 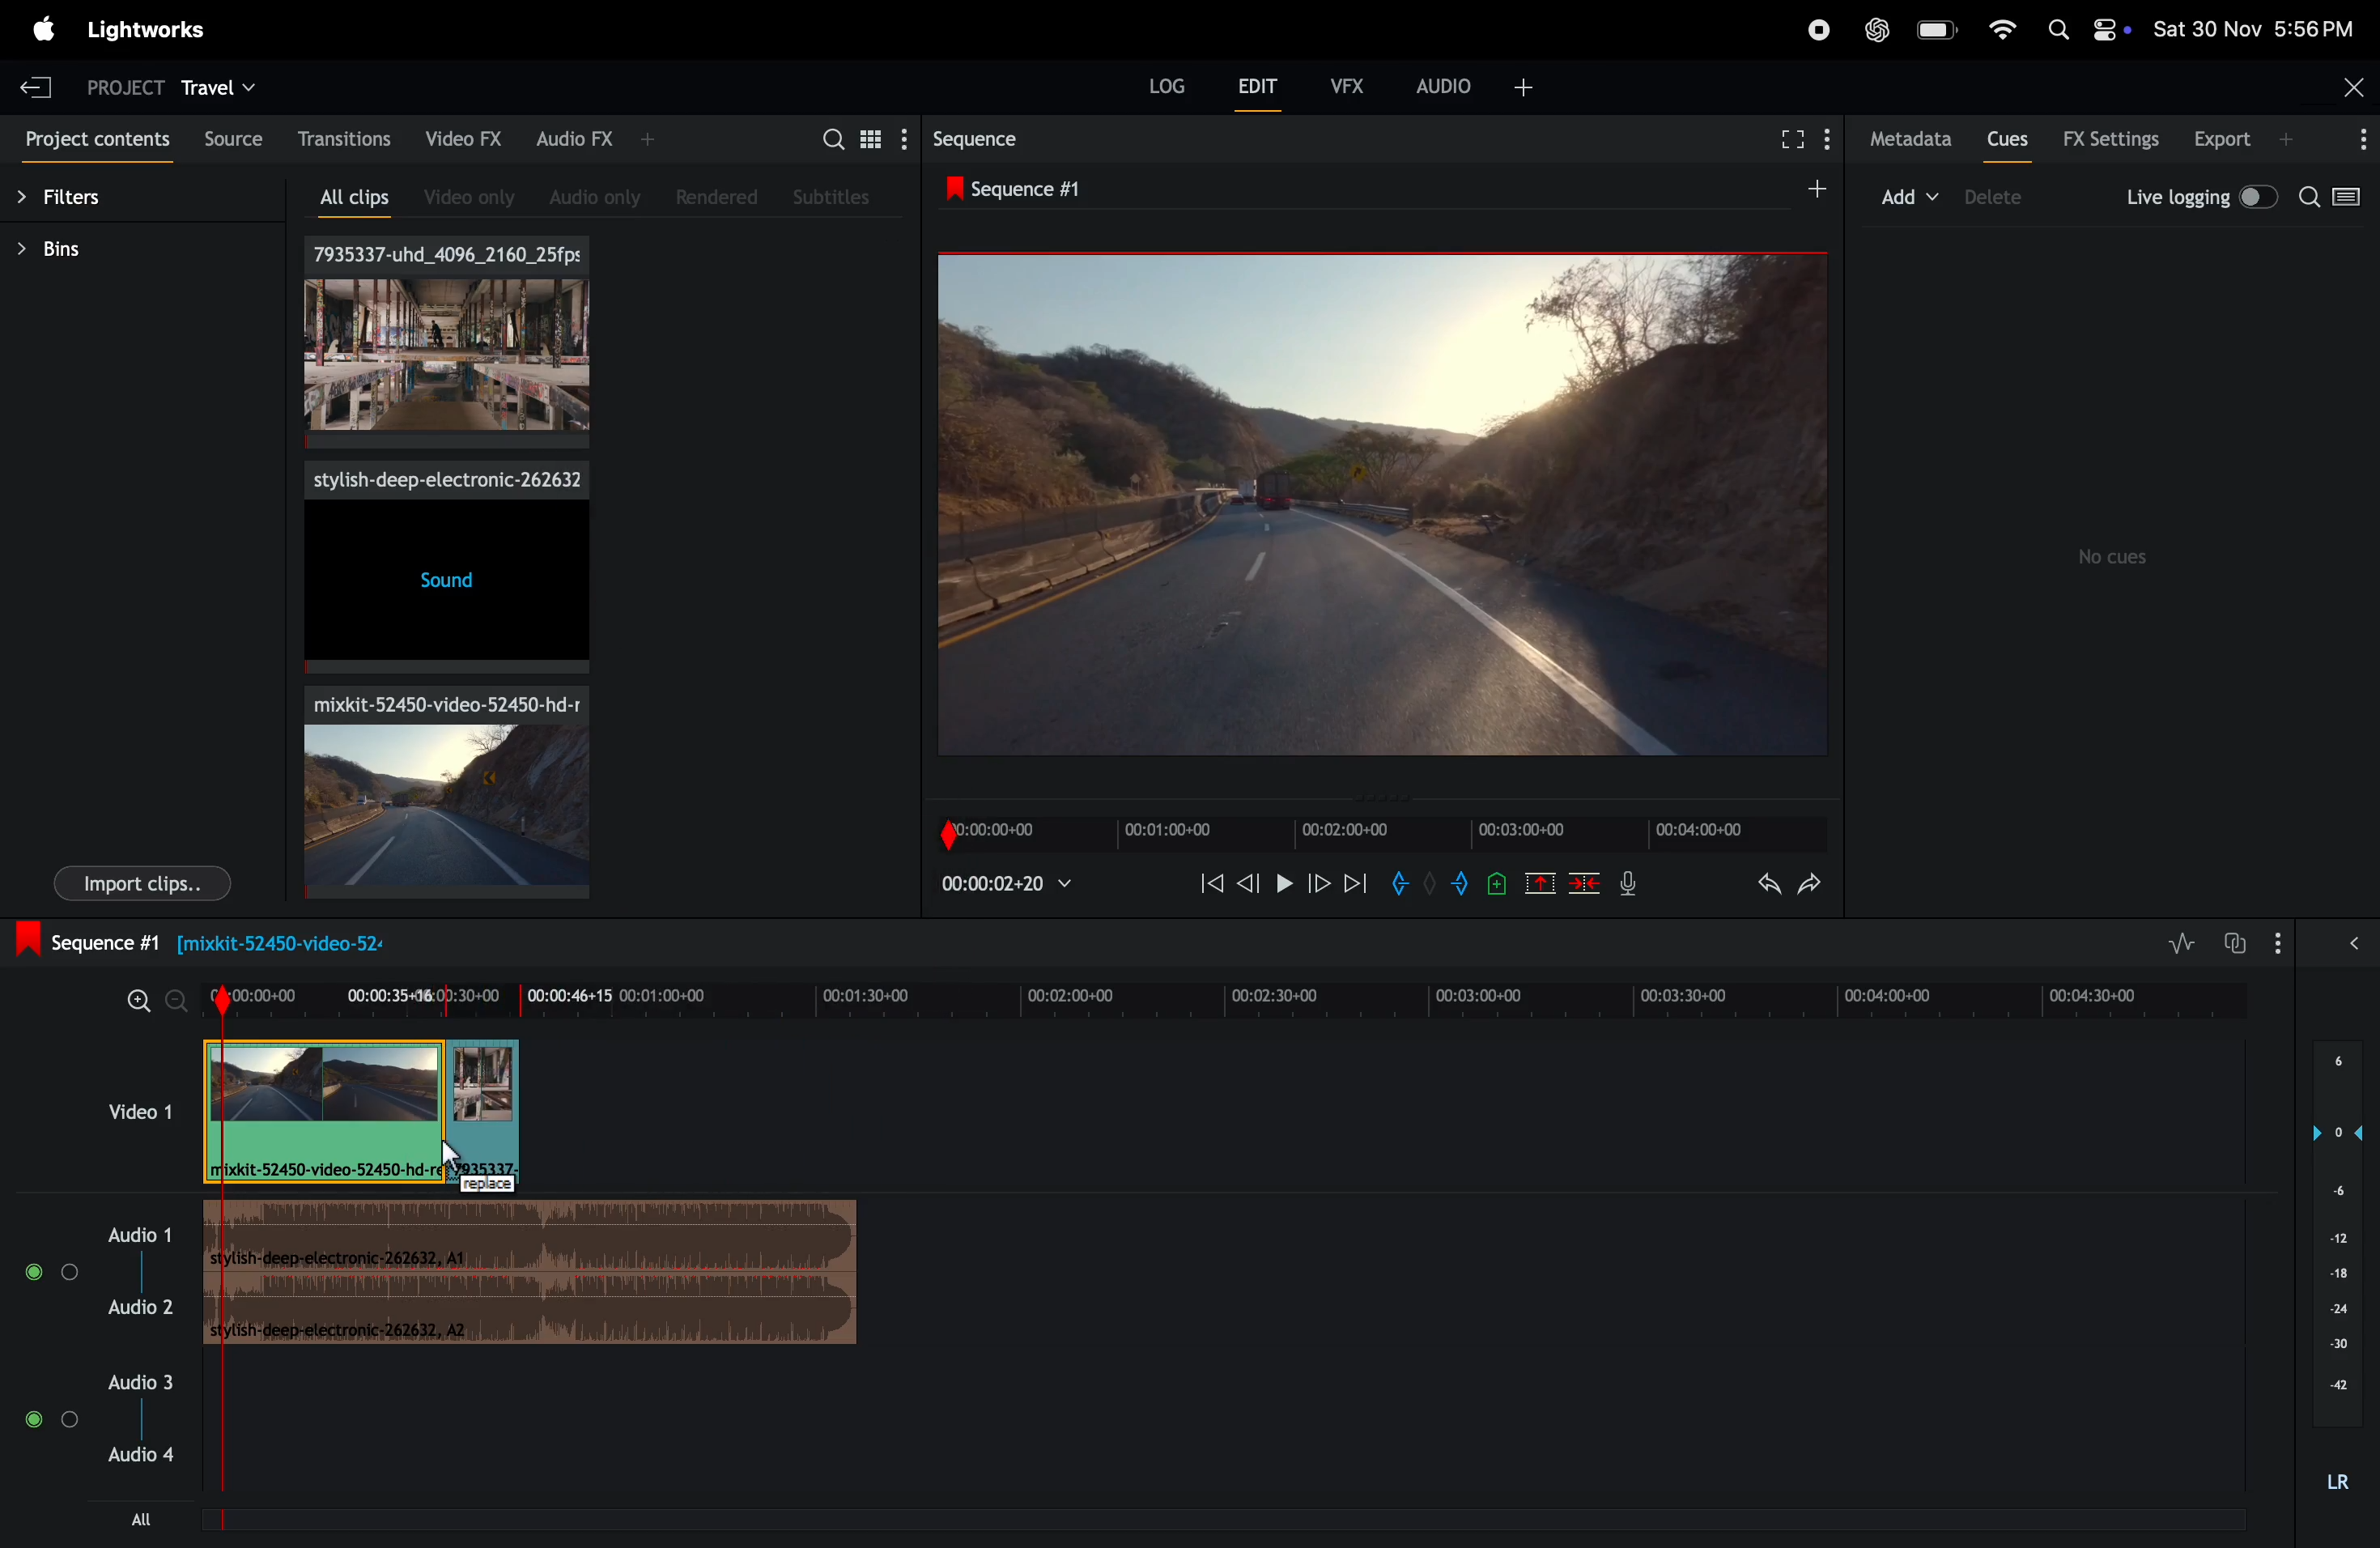 What do you see at coordinates (2196, 195) in the screenshot?
I see `live logging` at bounding box center [2196, 195].